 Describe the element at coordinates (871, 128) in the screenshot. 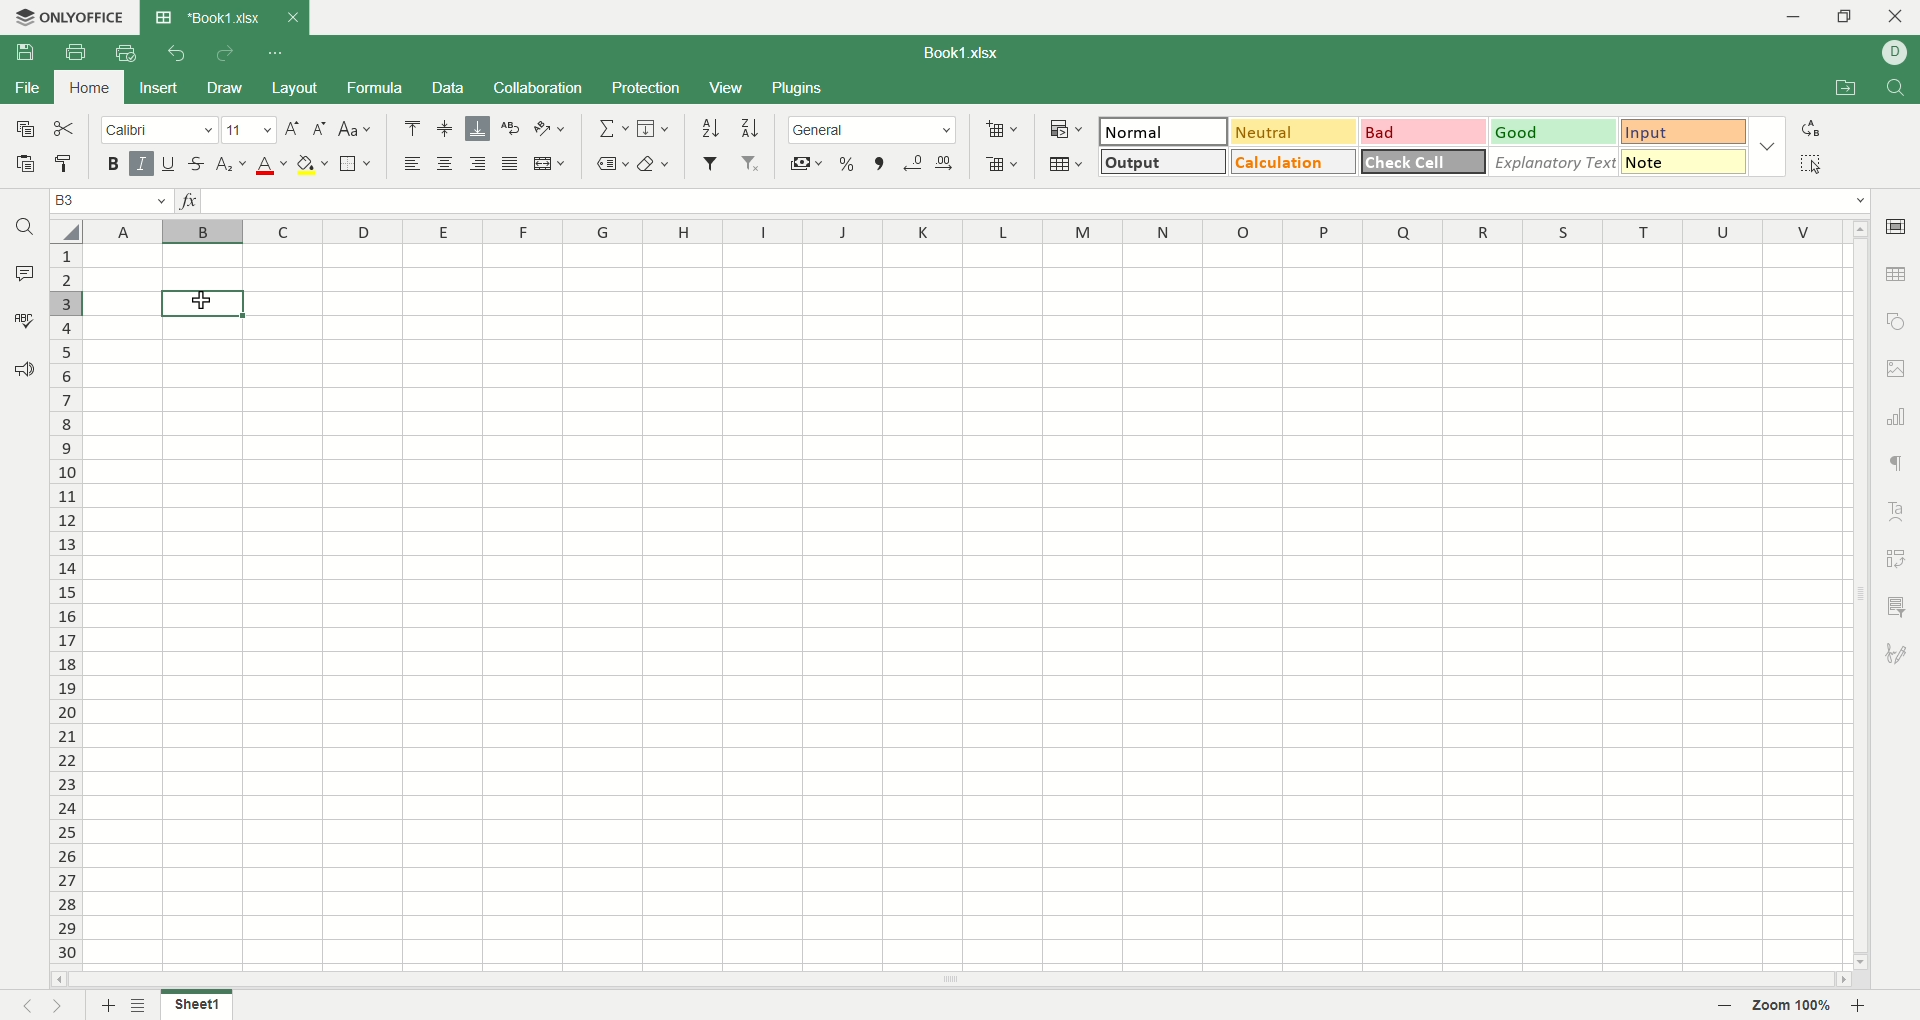

I see `number format` at that location.